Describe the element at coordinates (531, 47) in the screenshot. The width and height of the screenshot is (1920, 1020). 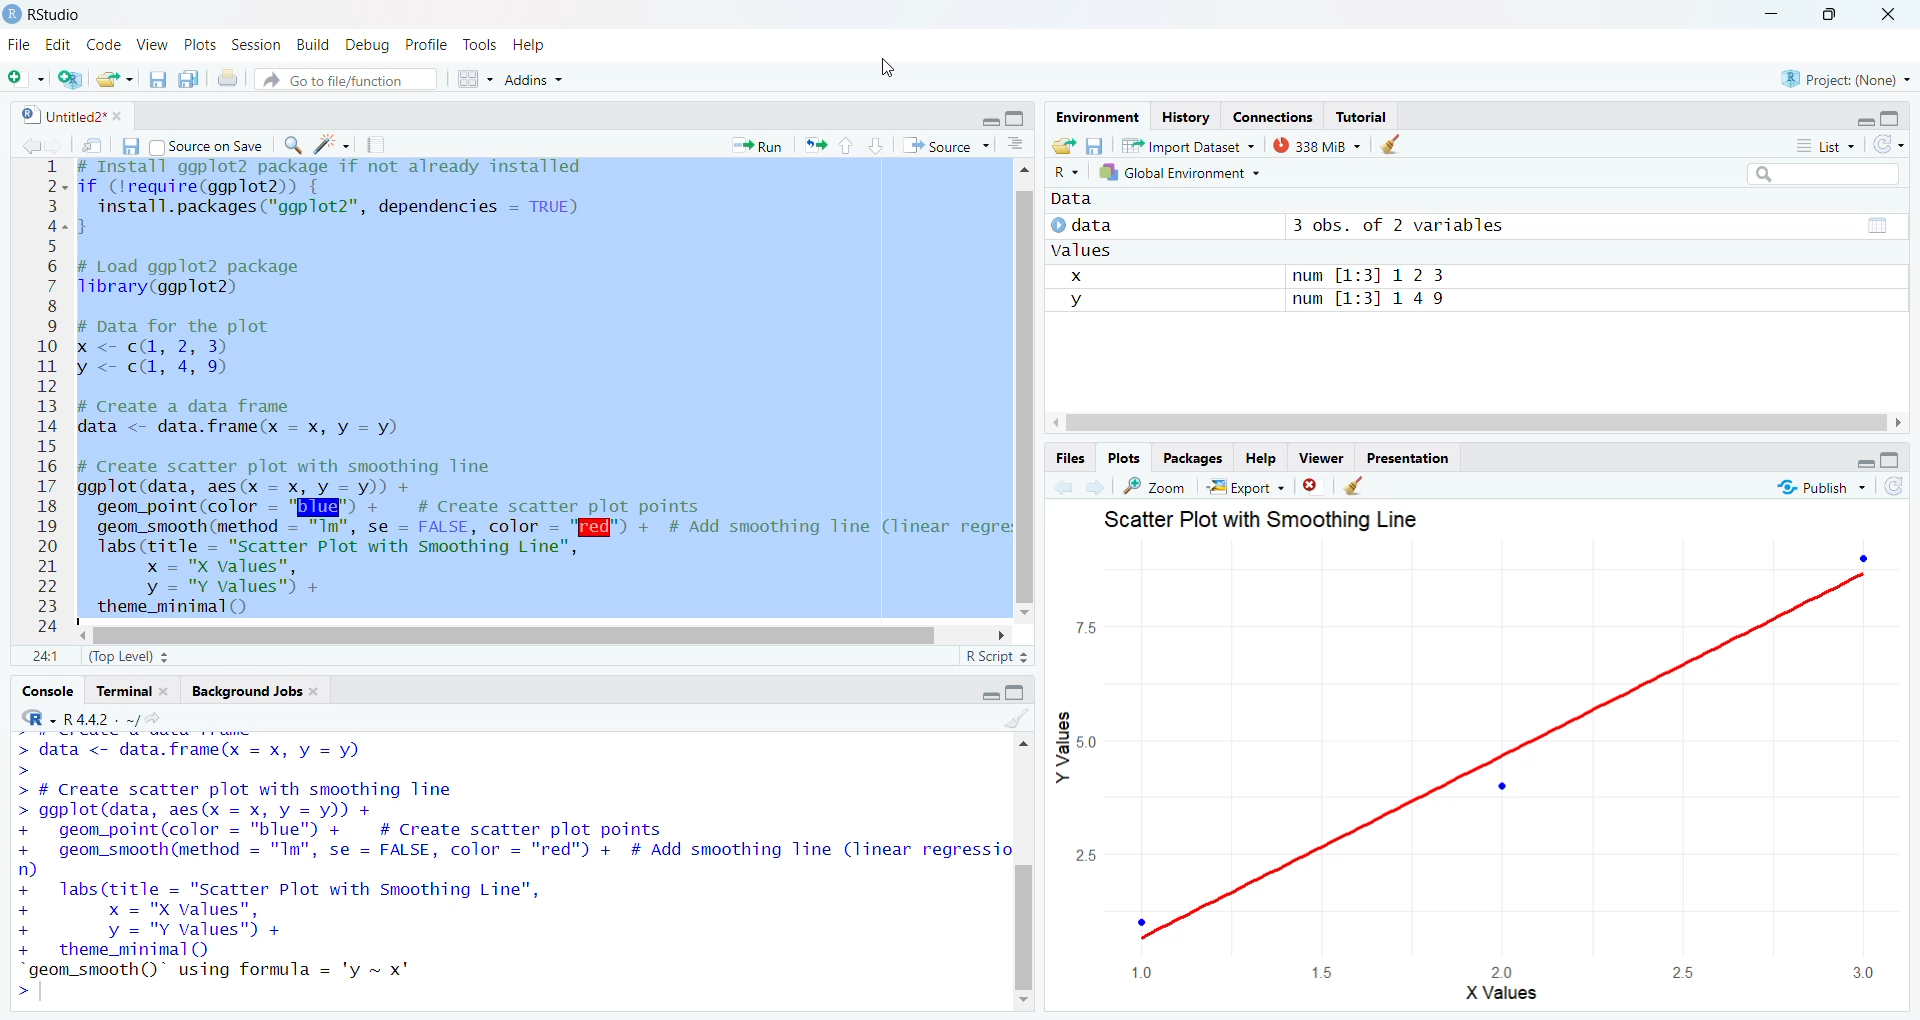
I see `Help` at that location.